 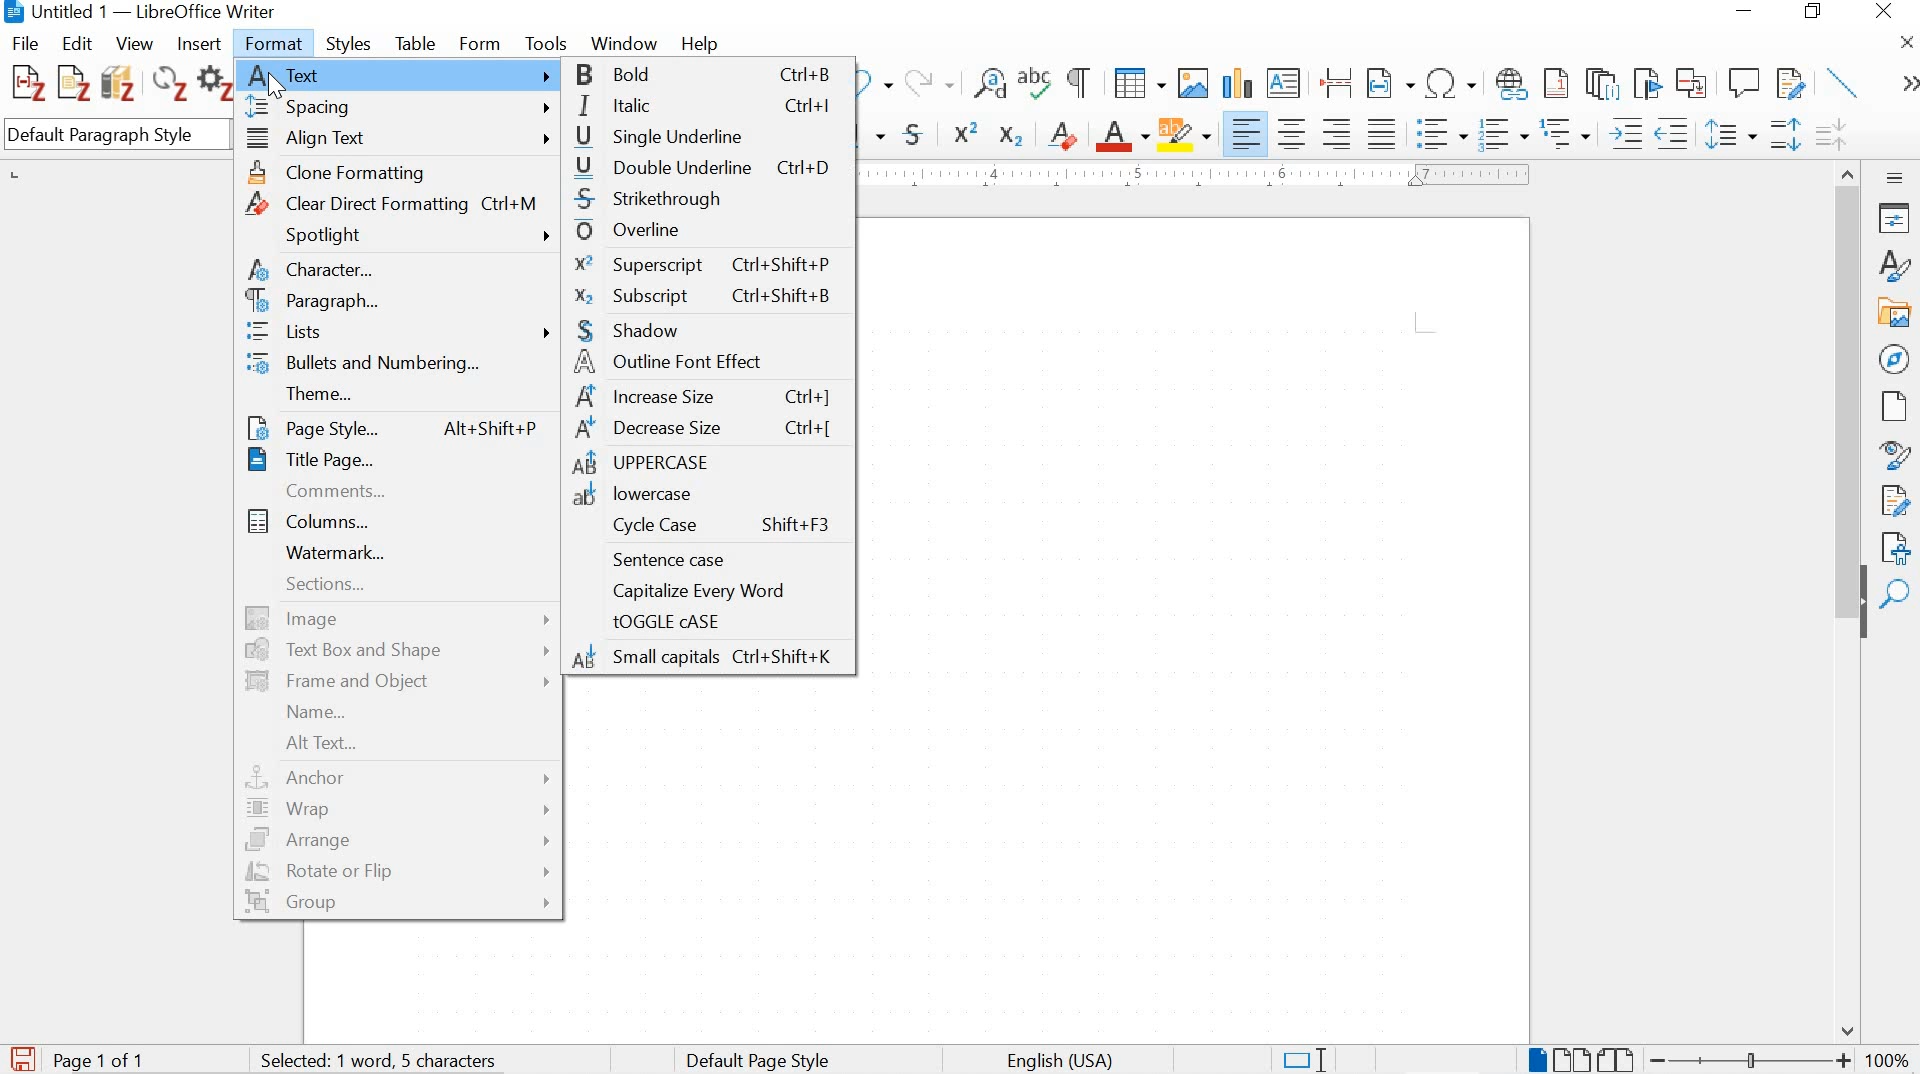 I want to click on lowercase, so click(x=708, y=495).